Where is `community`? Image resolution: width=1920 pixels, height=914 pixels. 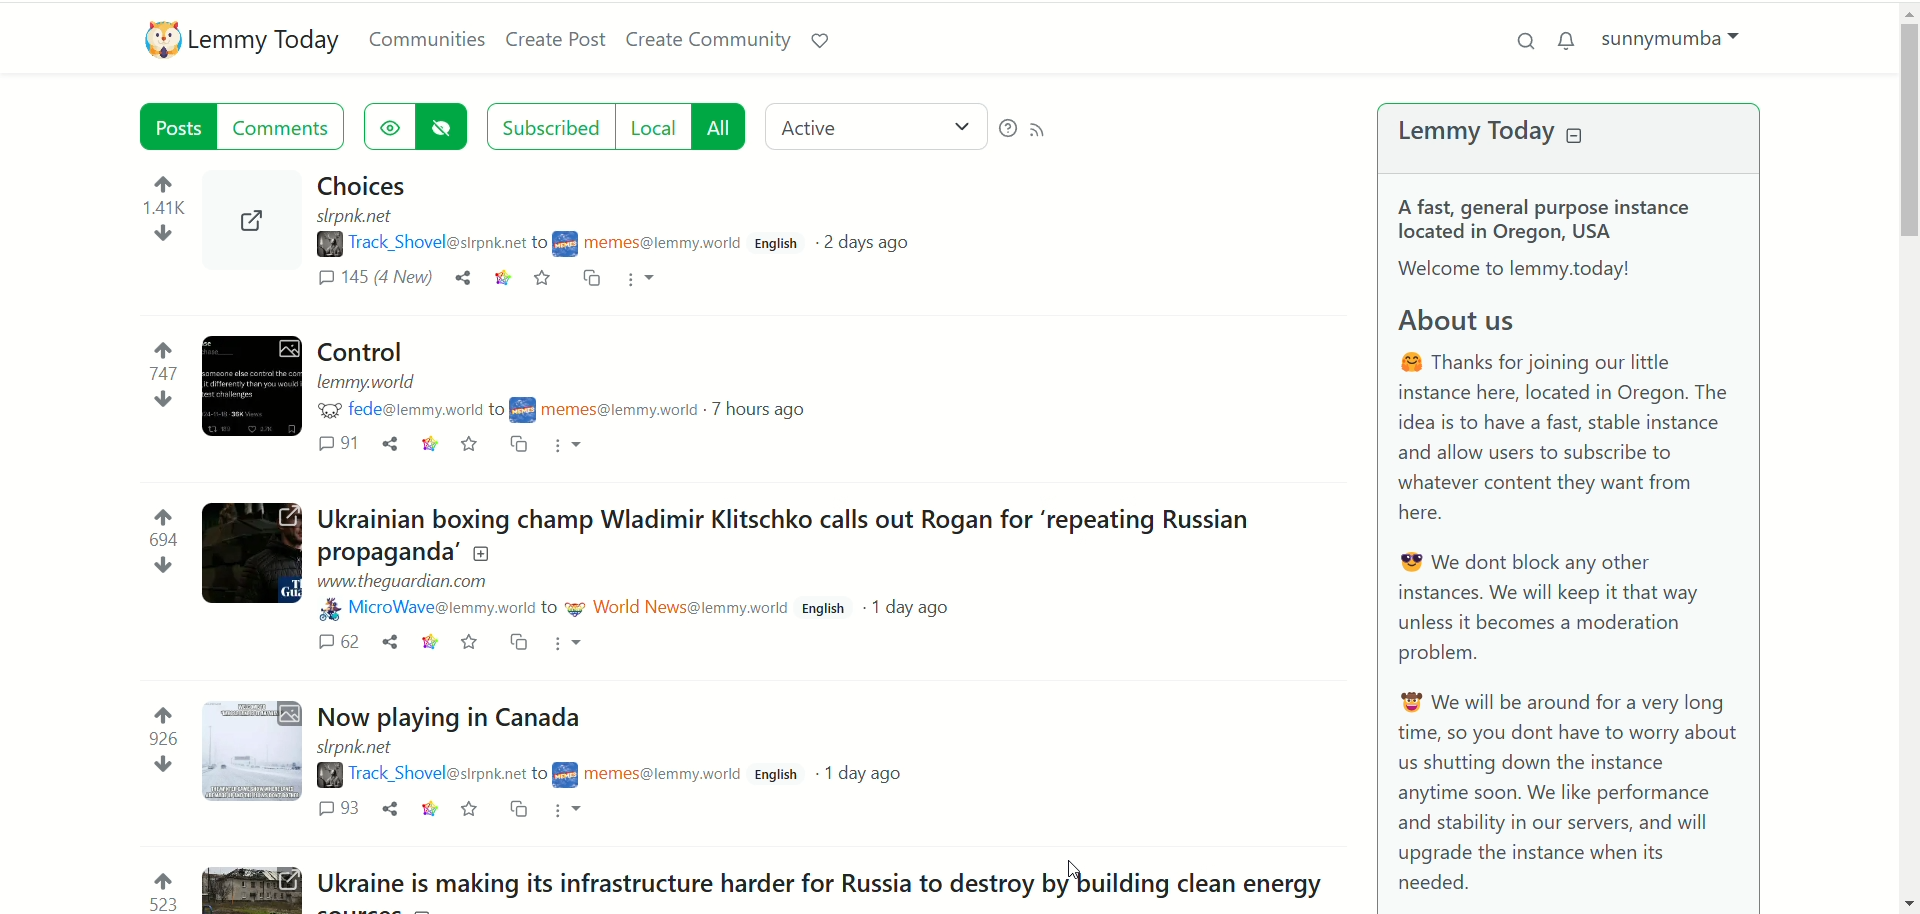 community is located at coordinates (603, 406).